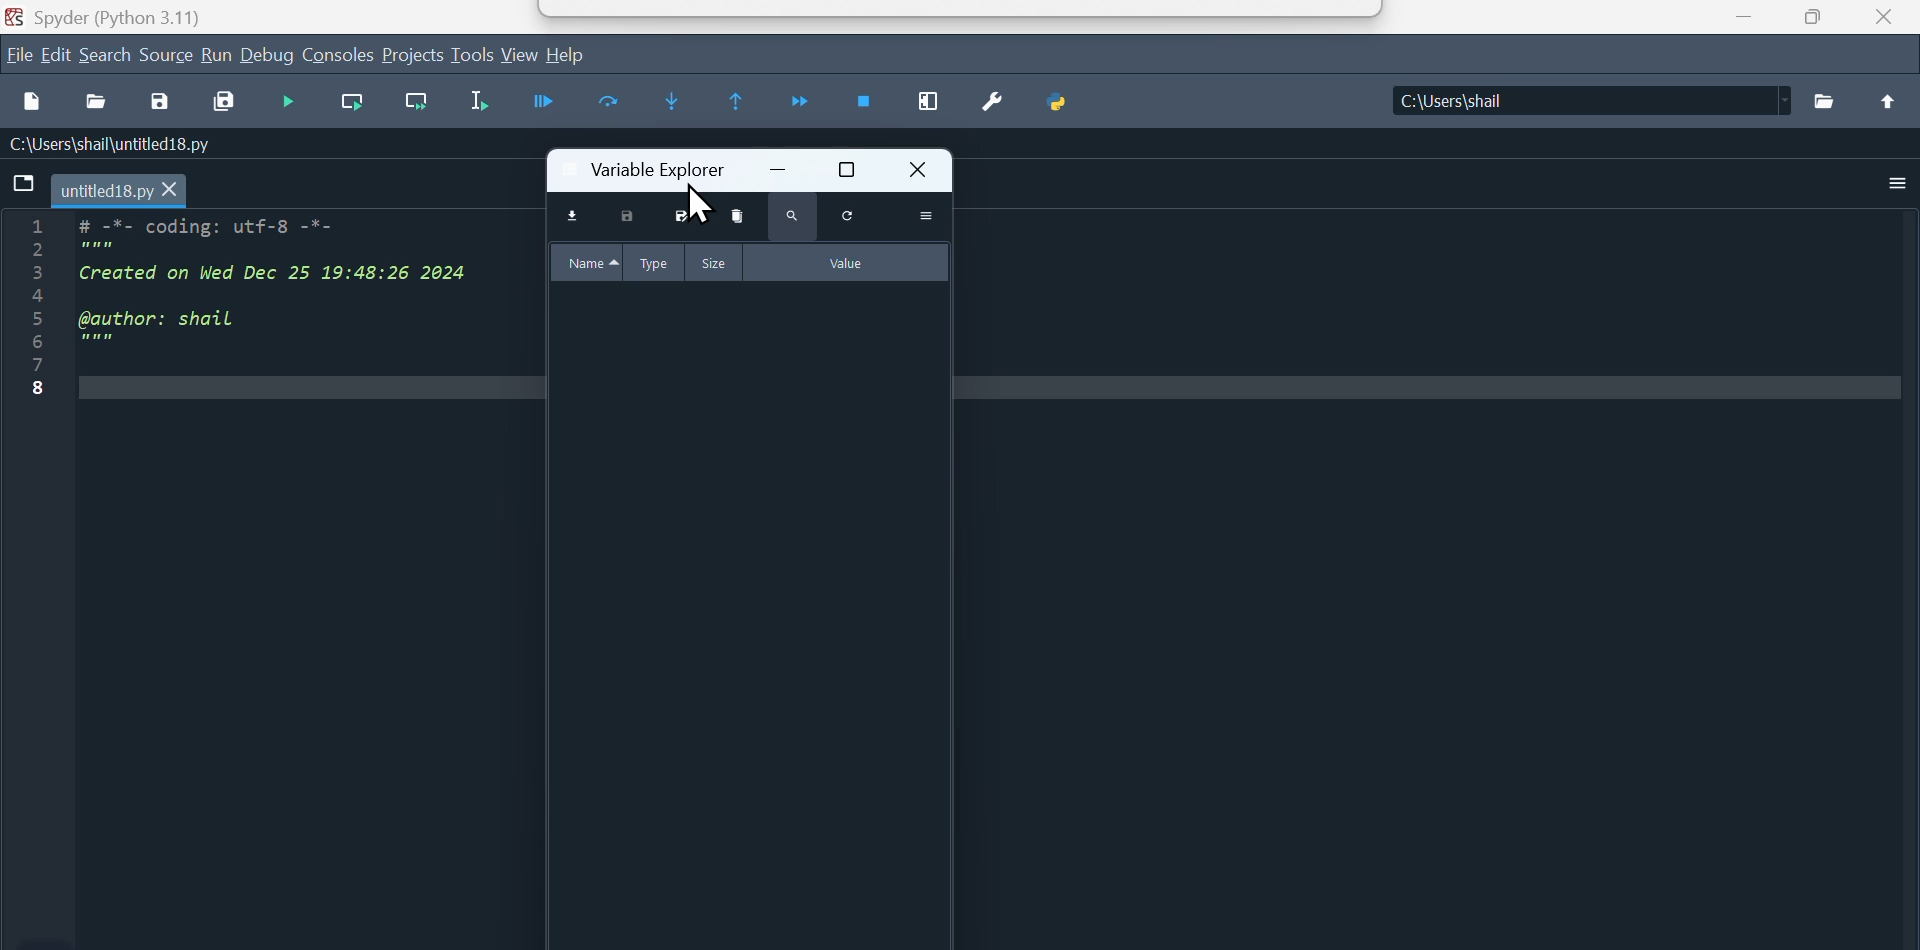  Describe the element at coordinates (703, 209) in the screenshot. I see `Cursor` at that location.